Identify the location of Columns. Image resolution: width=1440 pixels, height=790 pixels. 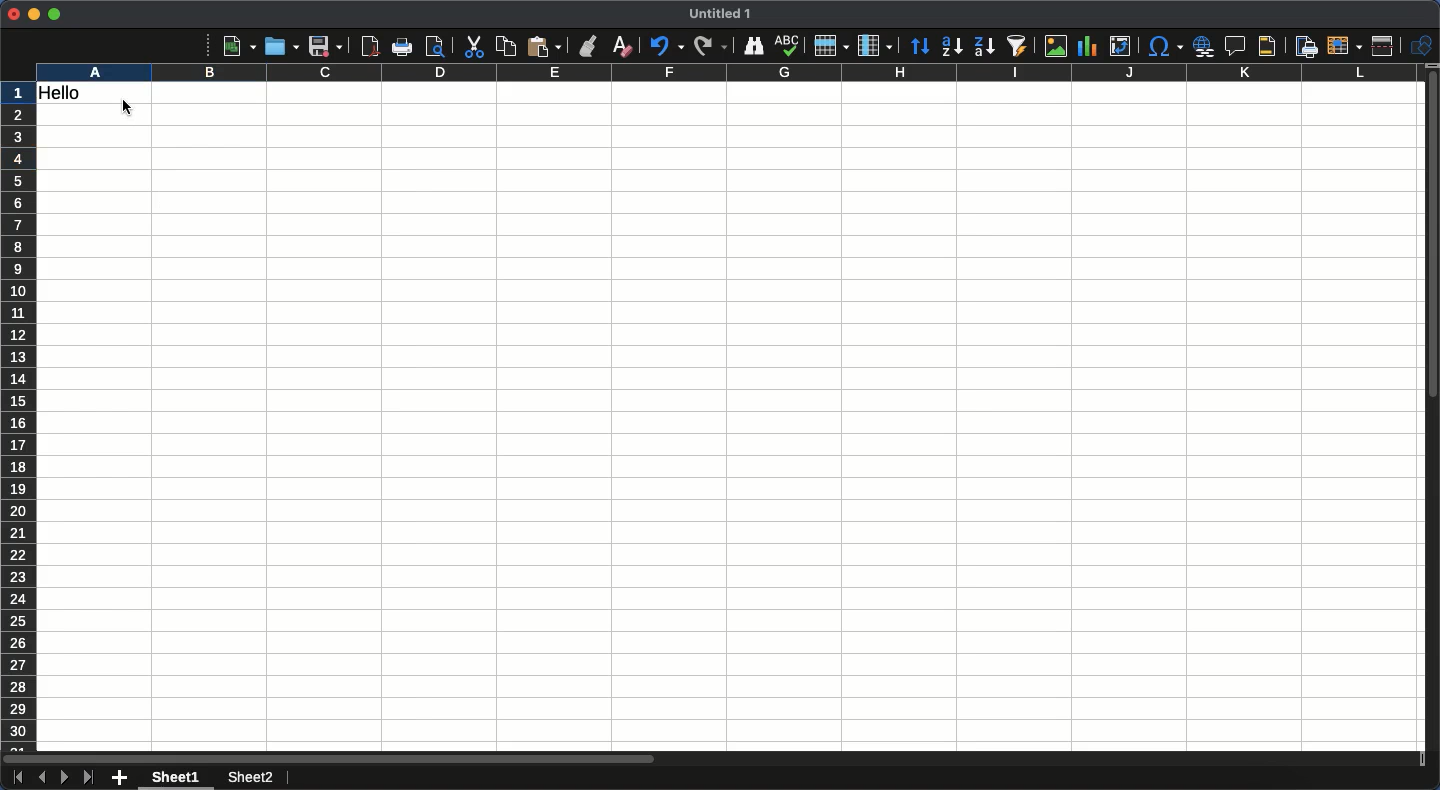
(724, 73).